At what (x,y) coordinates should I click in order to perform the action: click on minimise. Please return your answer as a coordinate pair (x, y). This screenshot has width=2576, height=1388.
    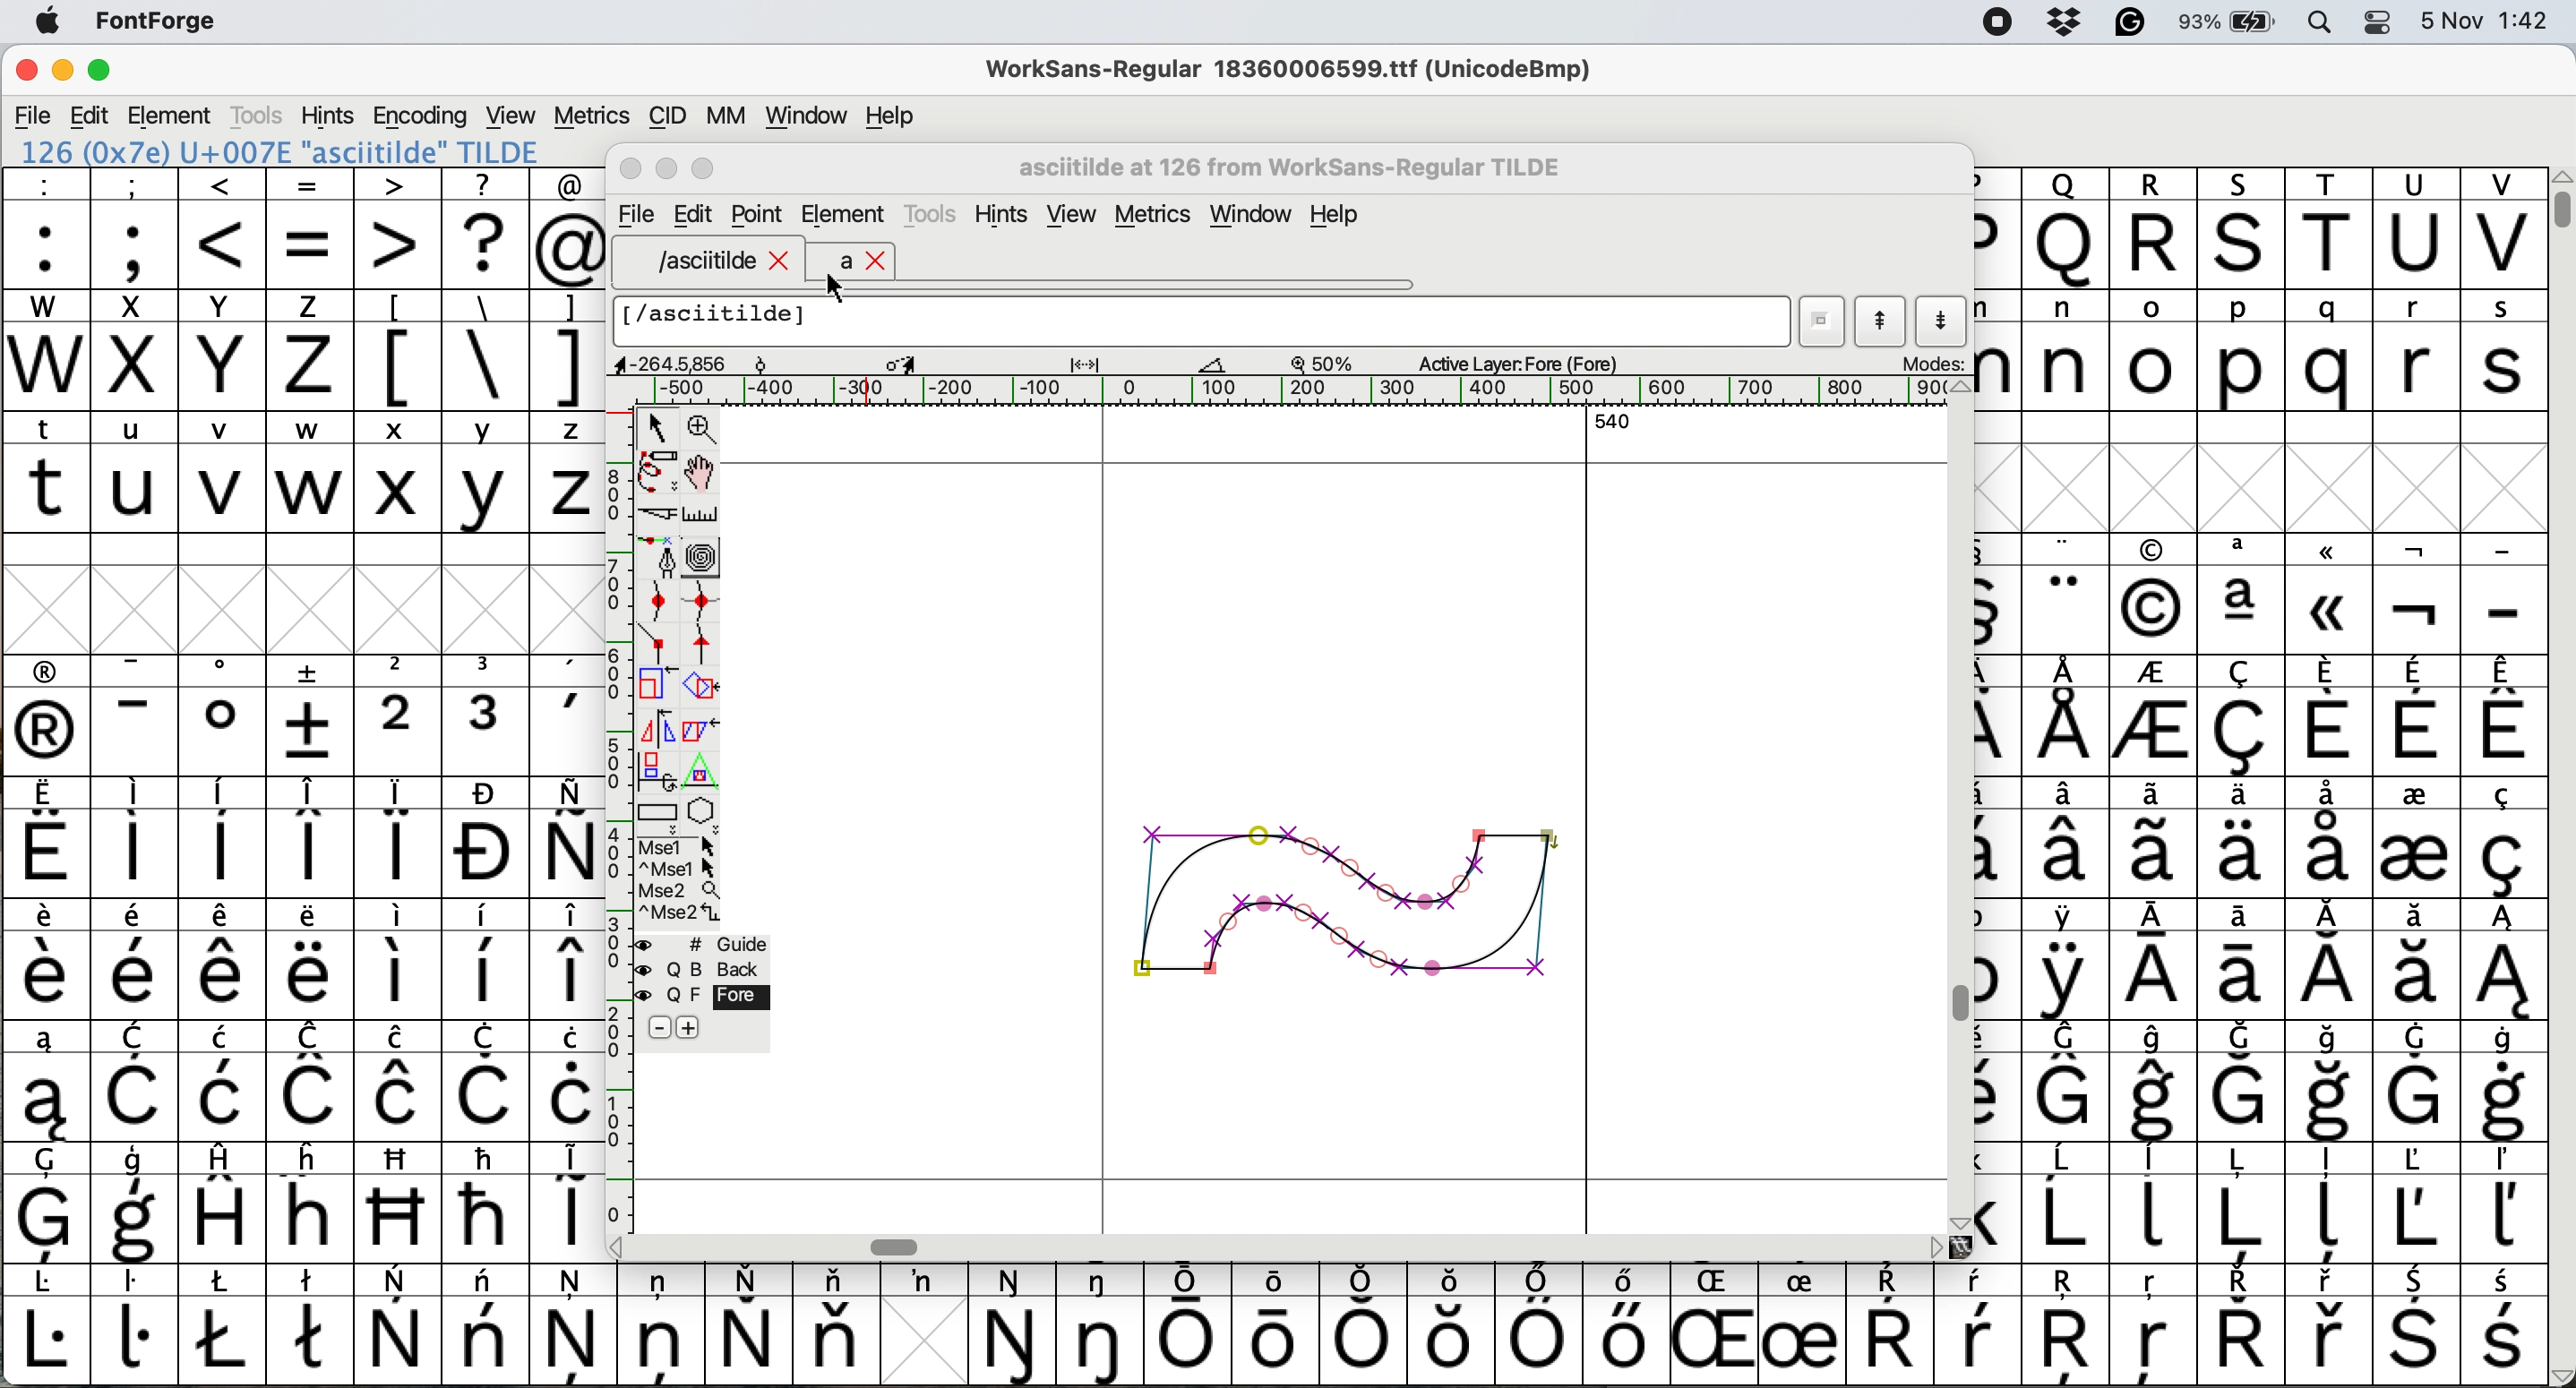
    Looking at the image, I should click on (60, 72).